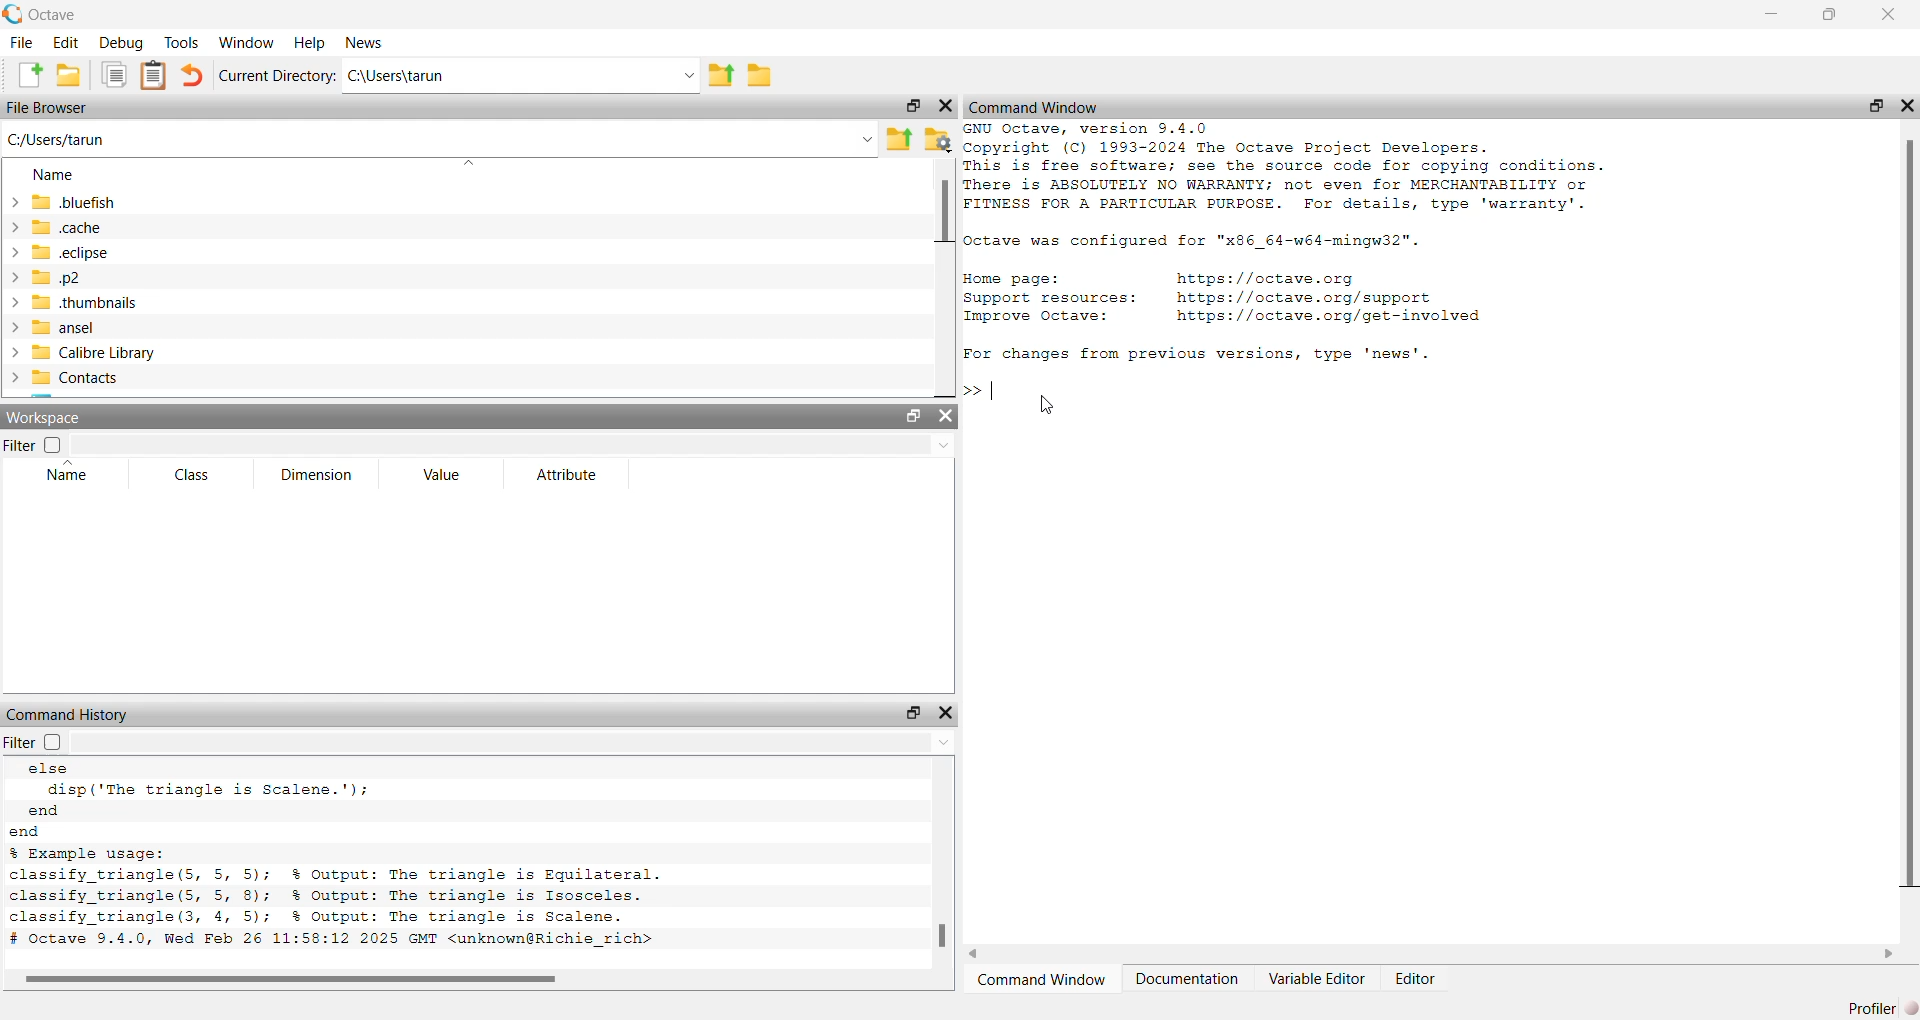  Describe the element at coordinates (945, 211) in the screenshot. I see `scrollbar` at that location.